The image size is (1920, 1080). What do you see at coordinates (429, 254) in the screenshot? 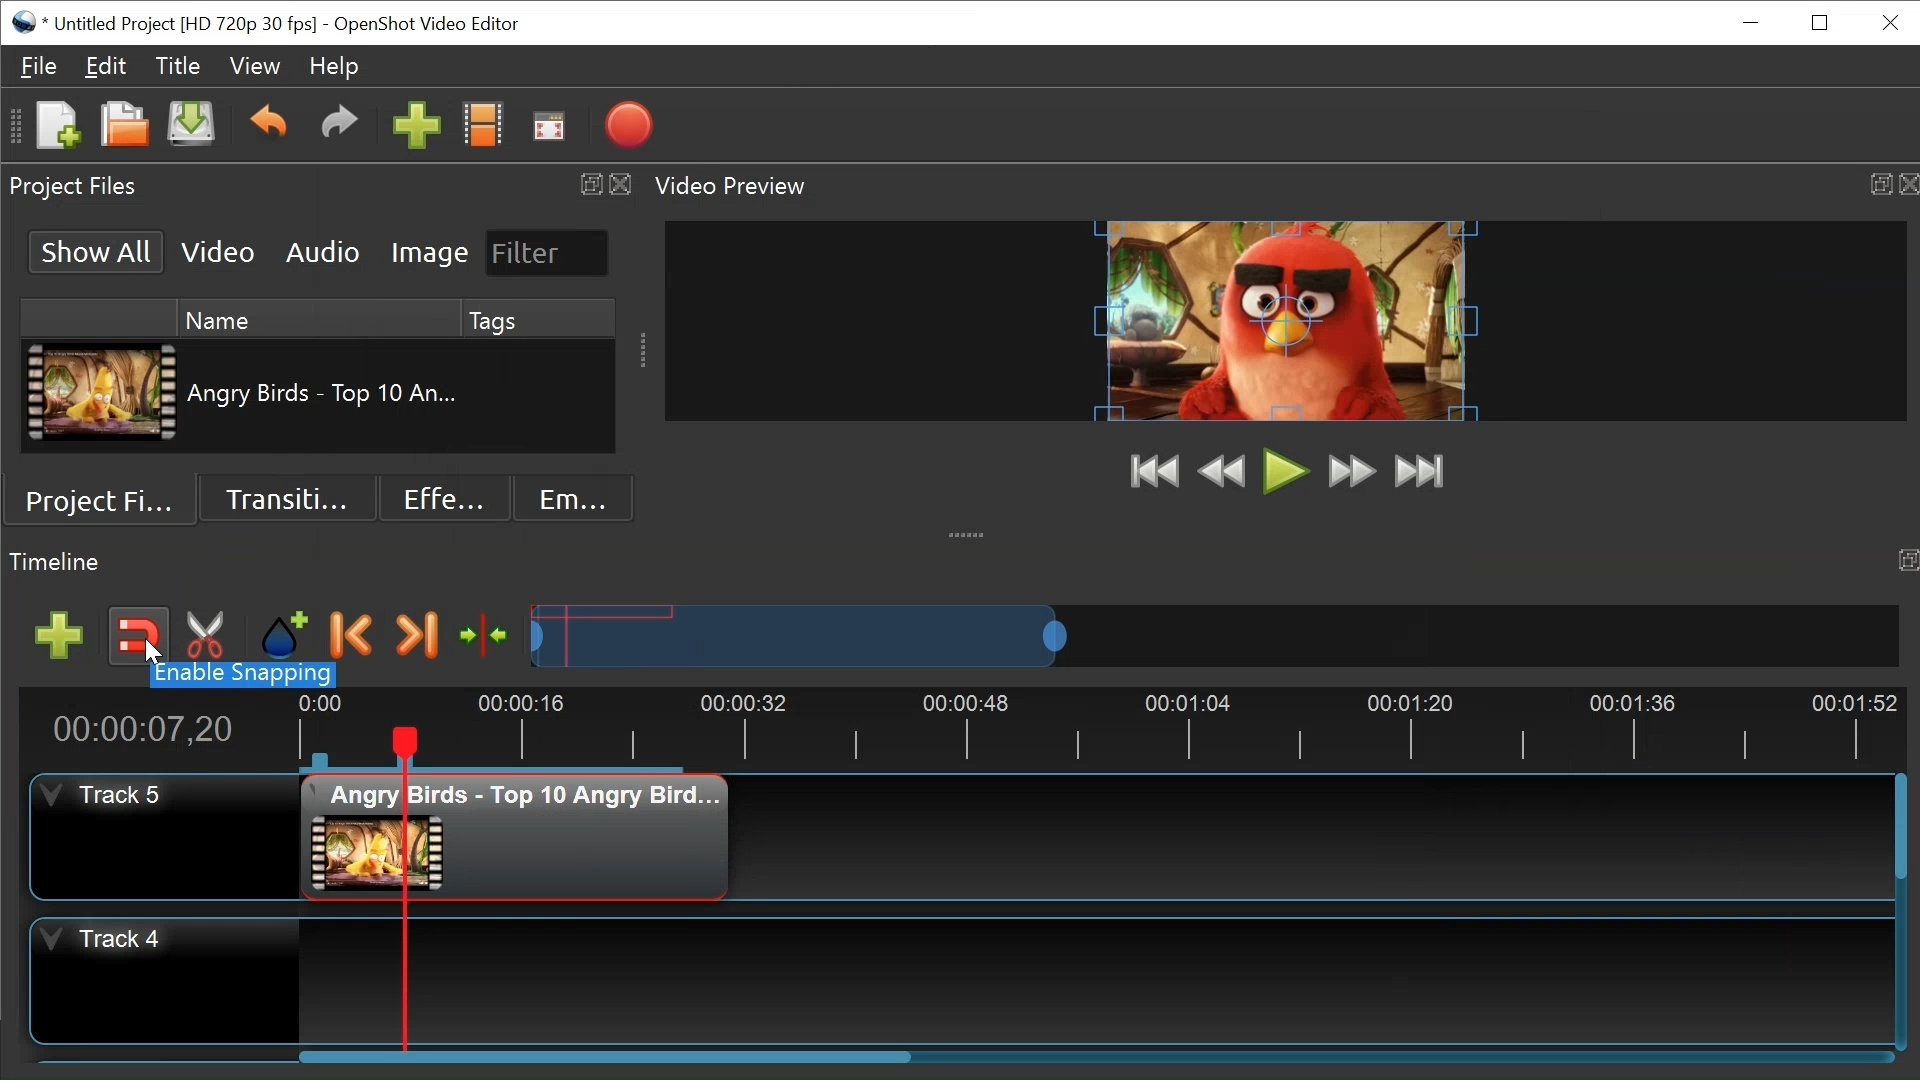
I see `Image` at bounding box center [429, 254].